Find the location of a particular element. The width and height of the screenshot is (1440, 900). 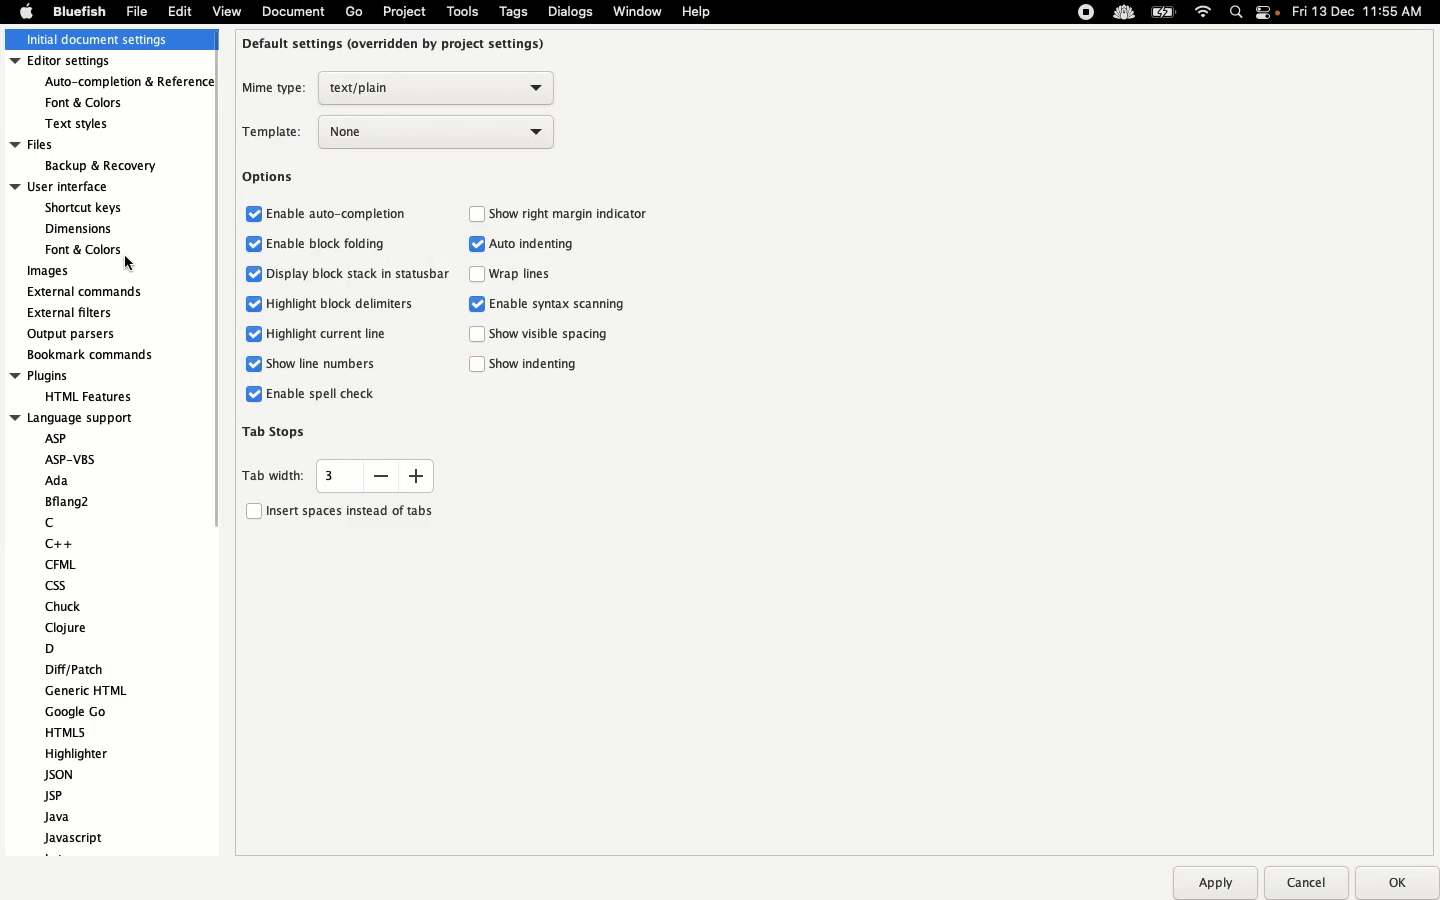

Auto indenting is located at coordinates (526, 245).